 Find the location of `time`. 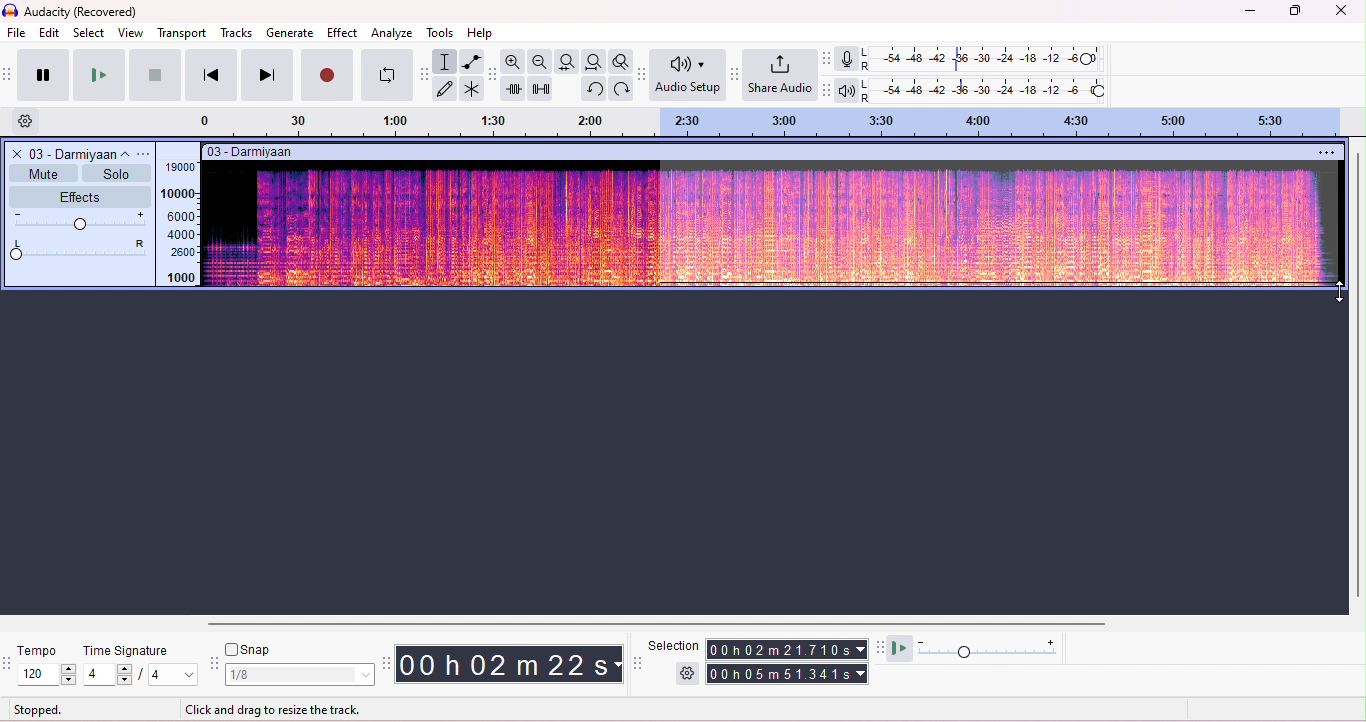

time is located at coordinates (508, 663).